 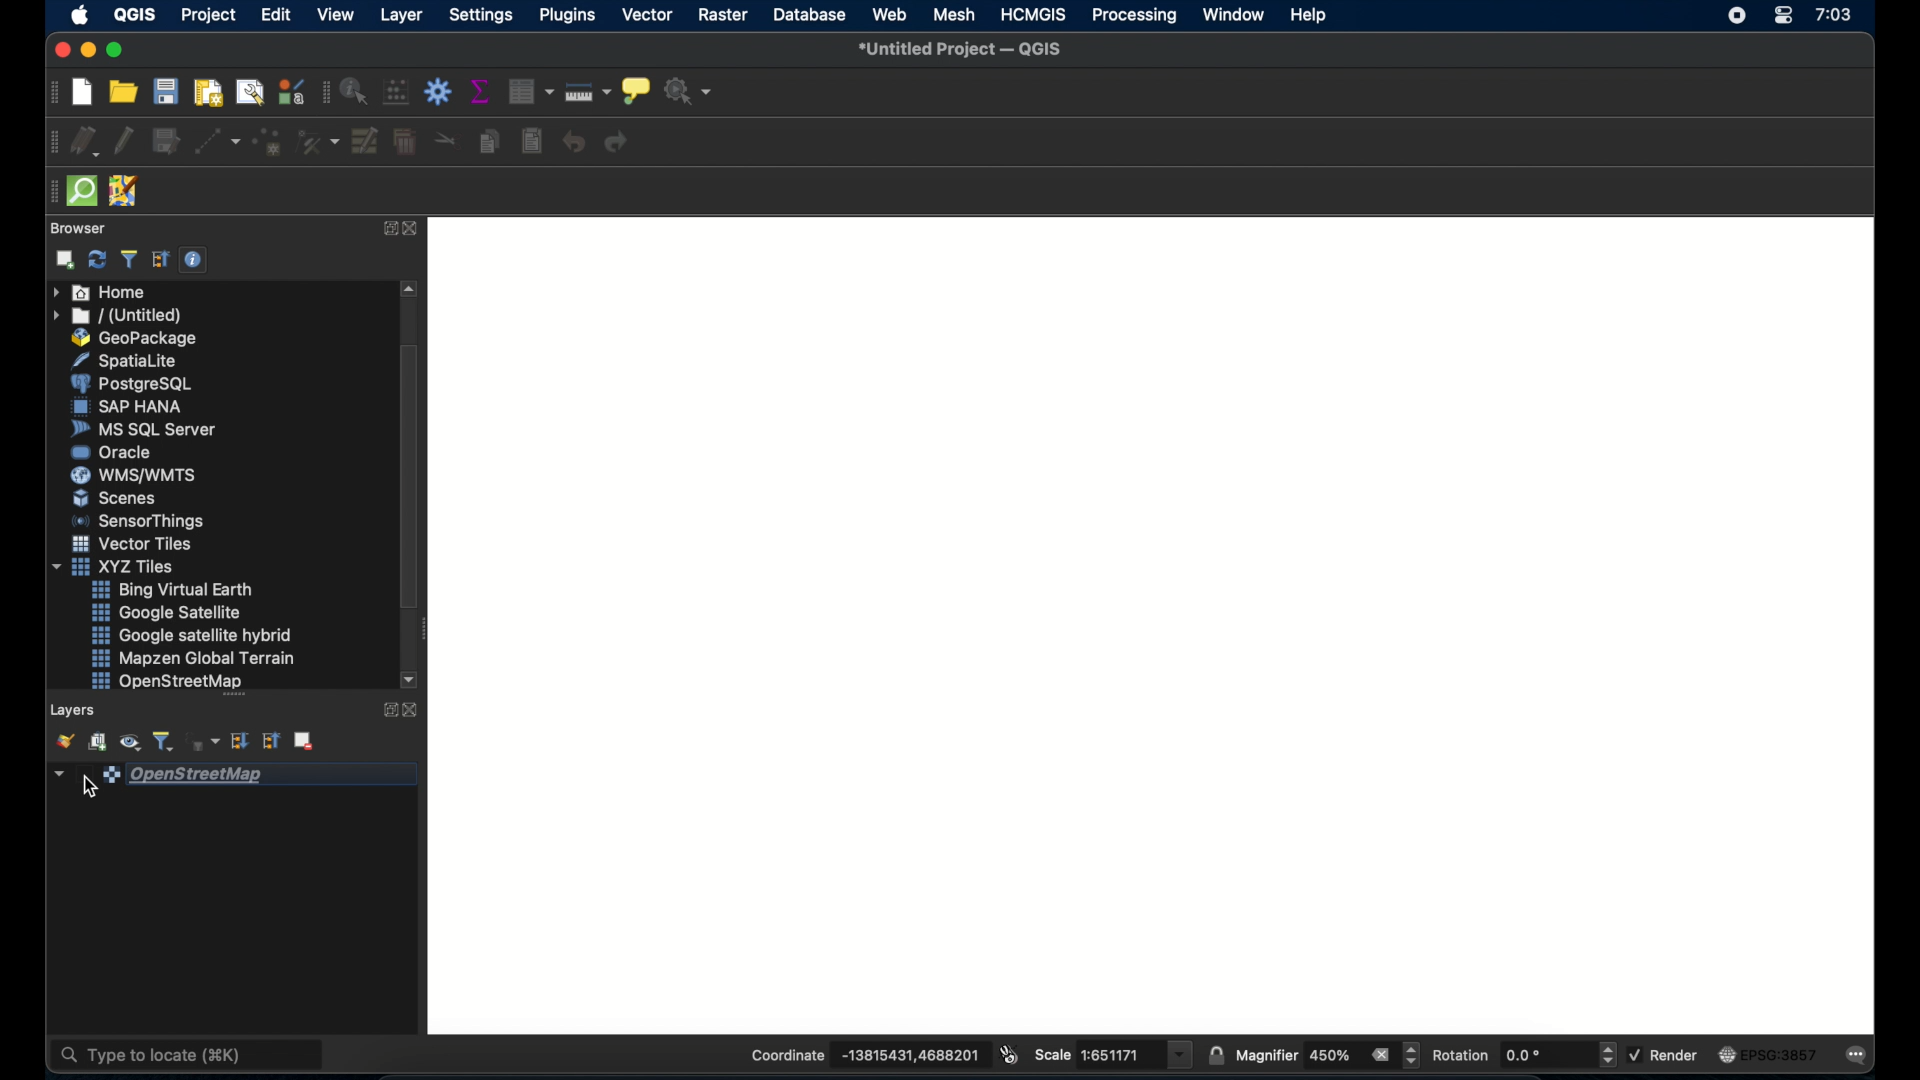 I want to click on expand, so click(x=386, y=229).